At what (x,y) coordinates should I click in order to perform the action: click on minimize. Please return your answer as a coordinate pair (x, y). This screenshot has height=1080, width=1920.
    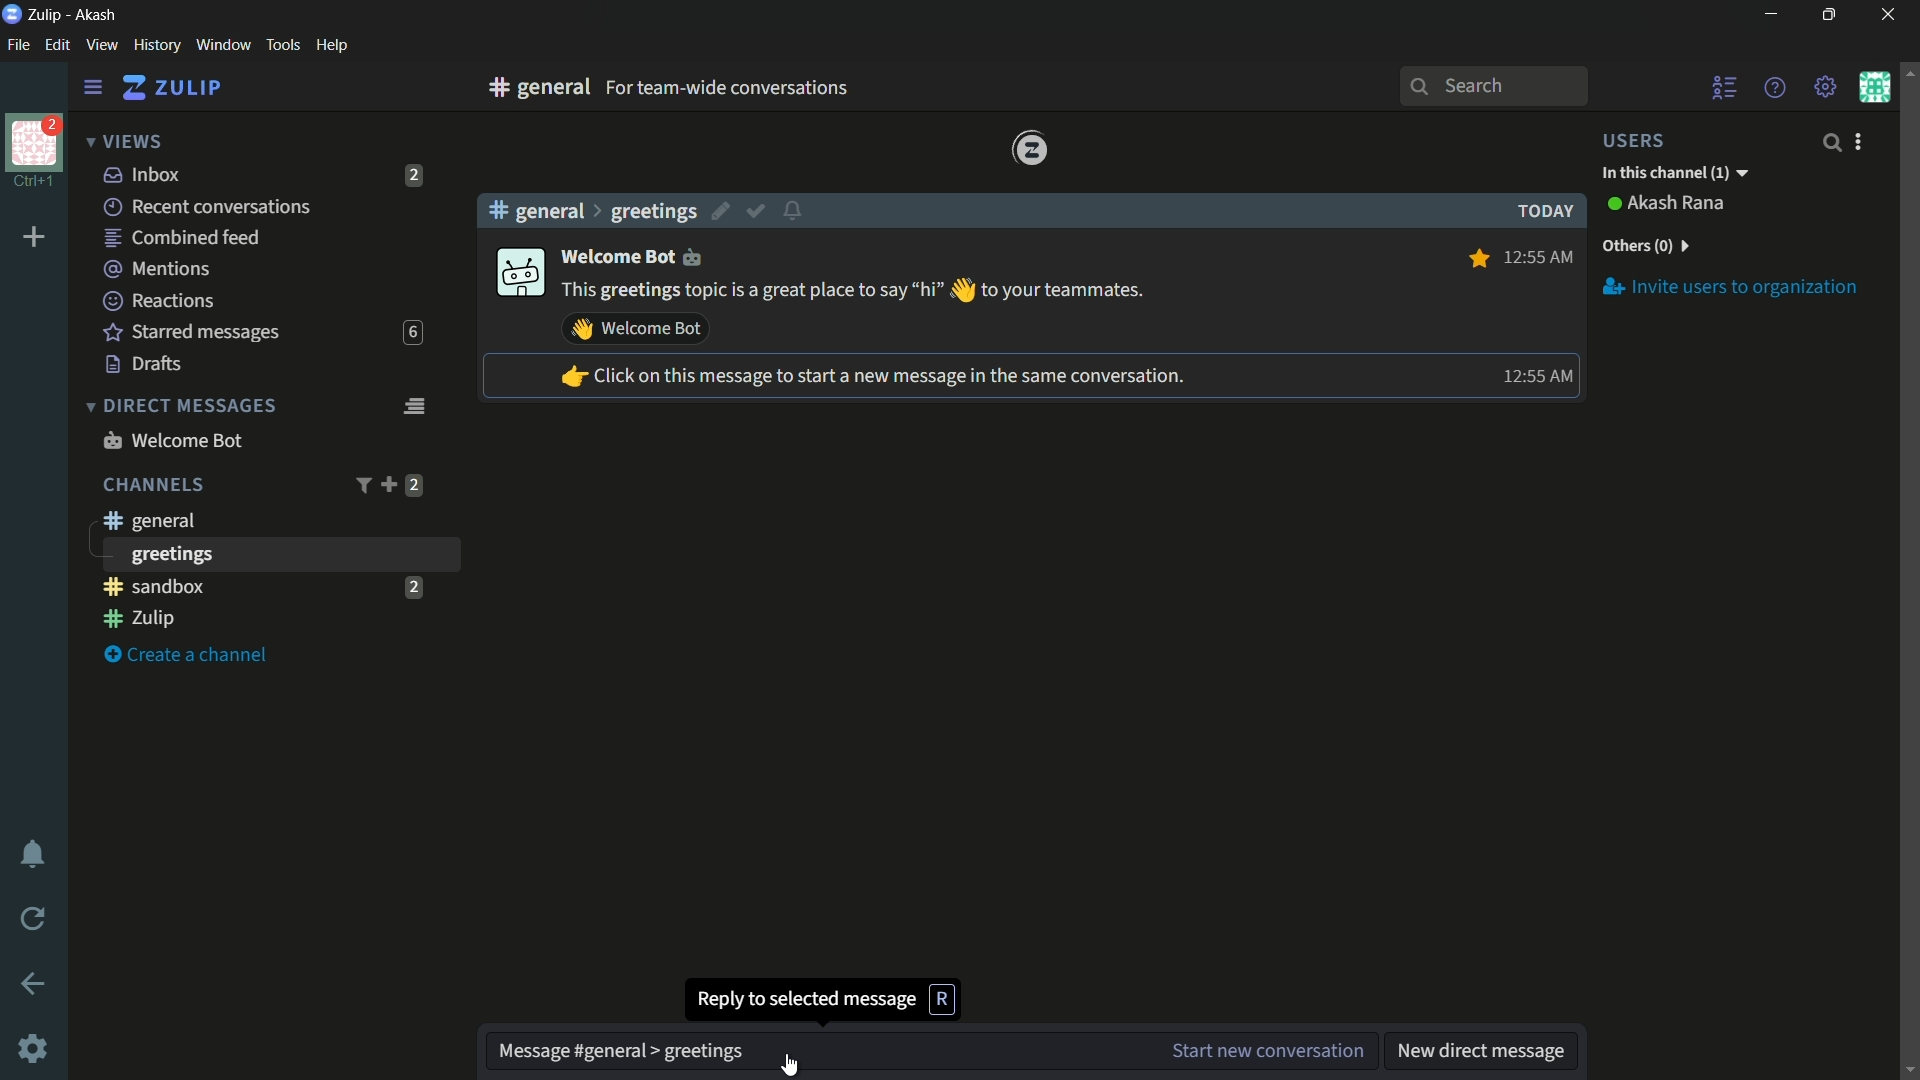
    Looking at the image, I should click on (1770, 15).